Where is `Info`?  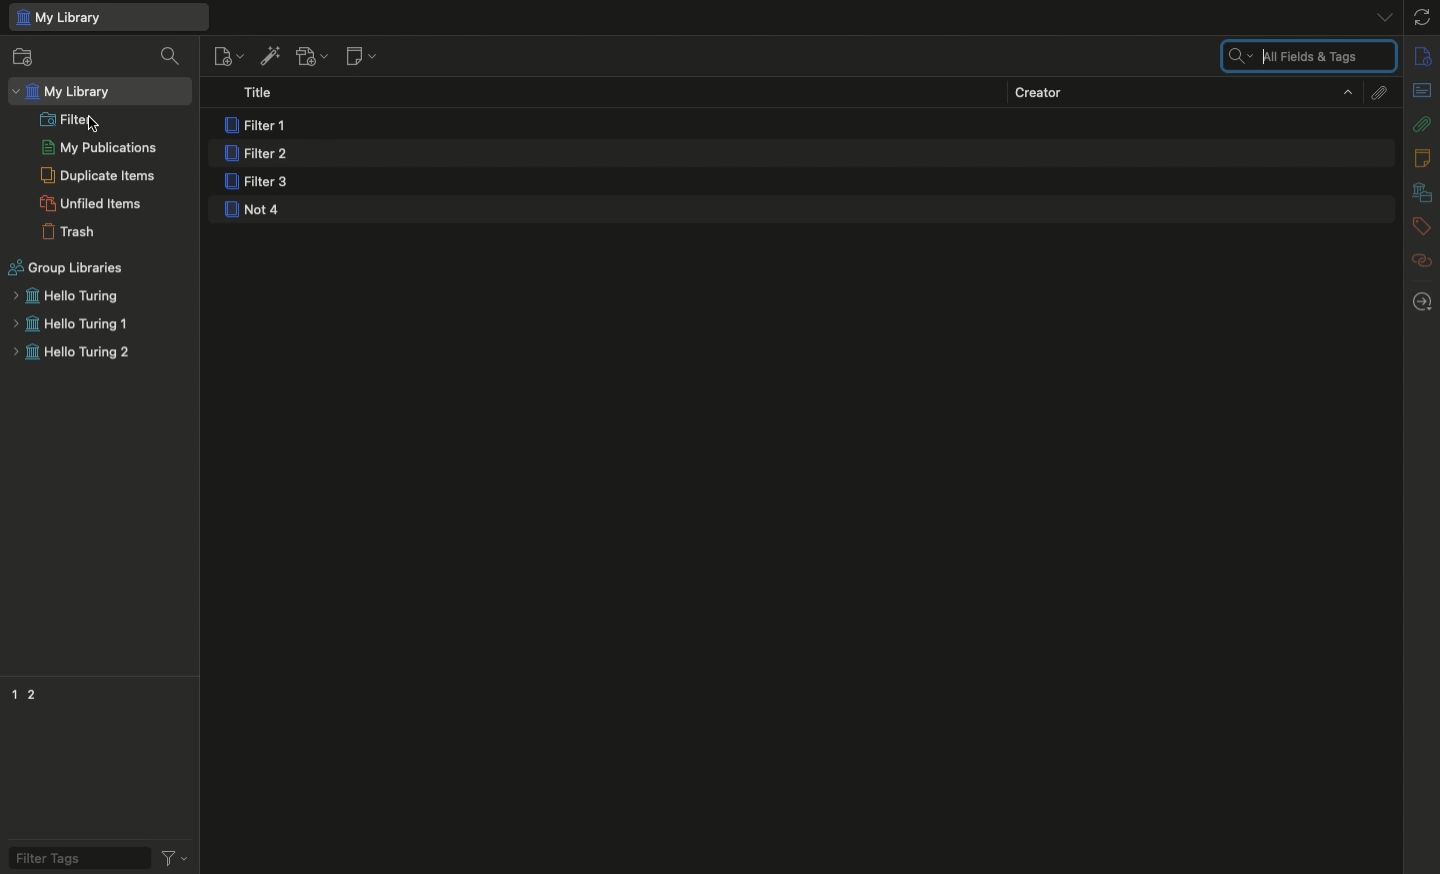 Info is located at coordinates (1424, 57).